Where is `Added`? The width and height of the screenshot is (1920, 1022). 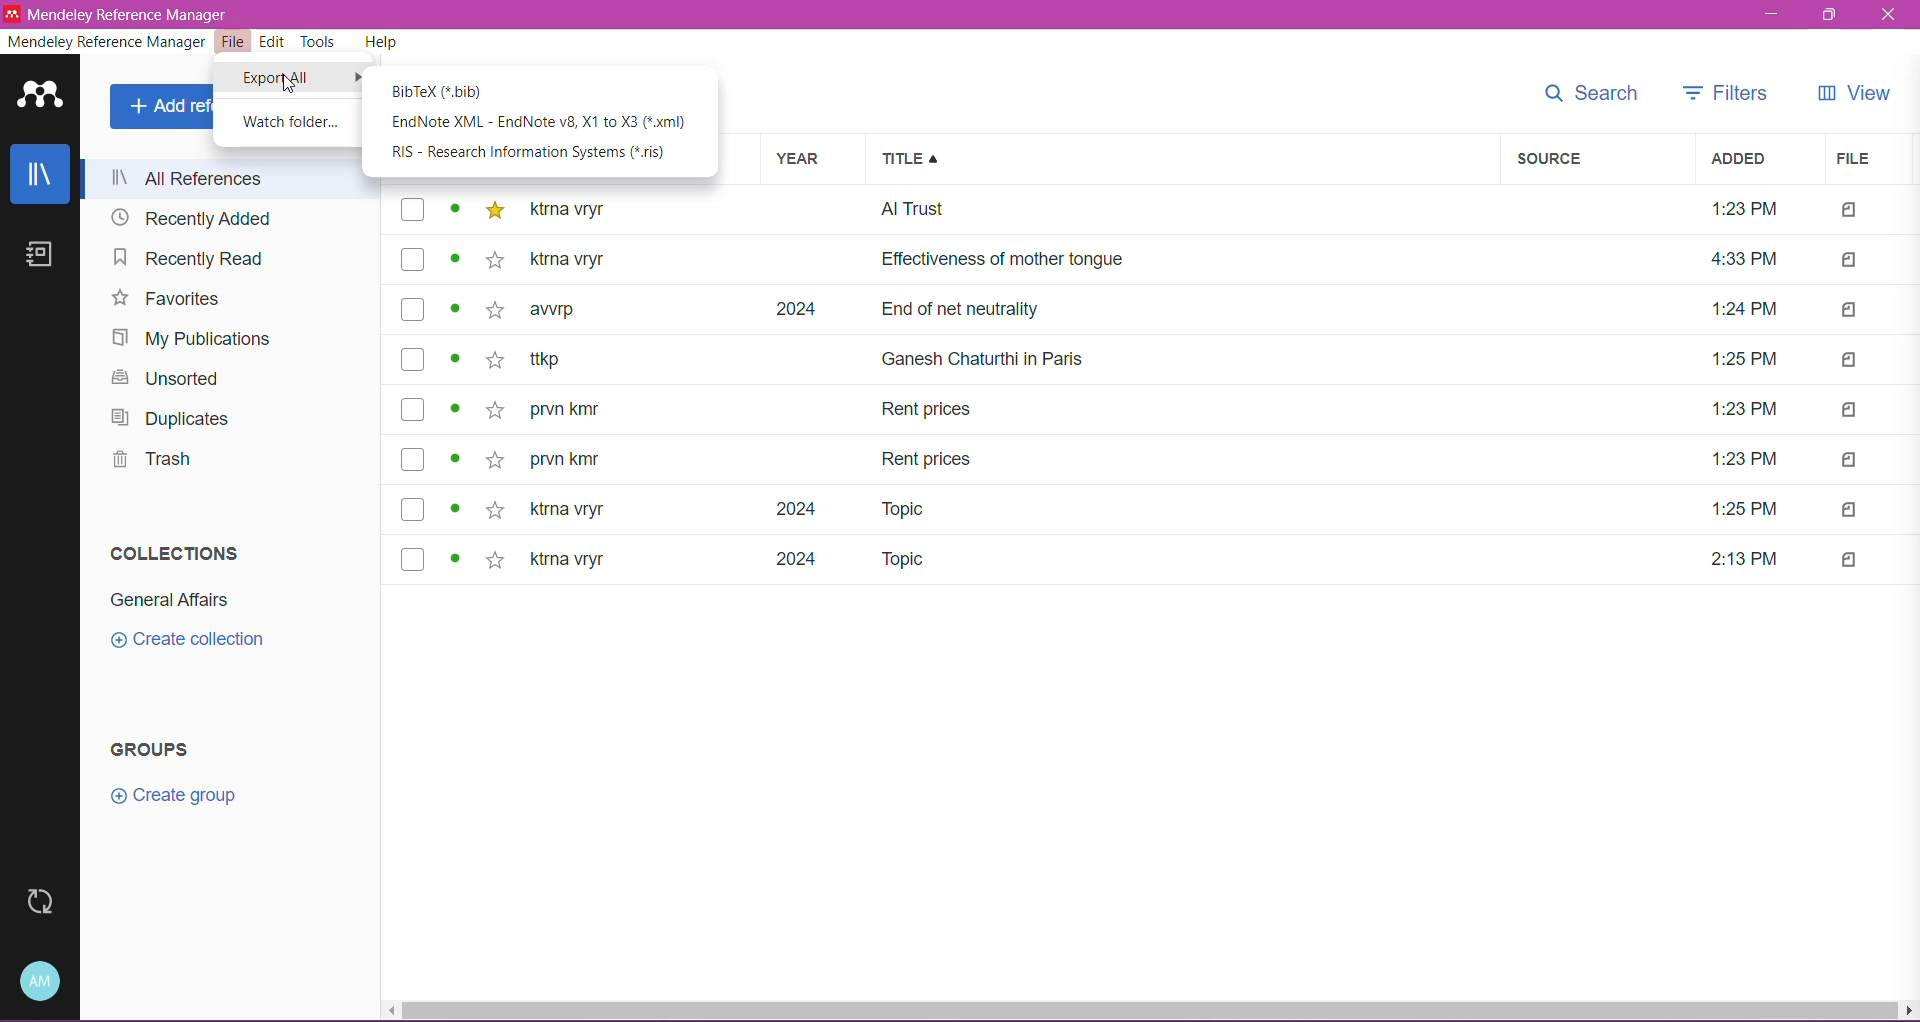 Added is located at coordinates (1755, 158).